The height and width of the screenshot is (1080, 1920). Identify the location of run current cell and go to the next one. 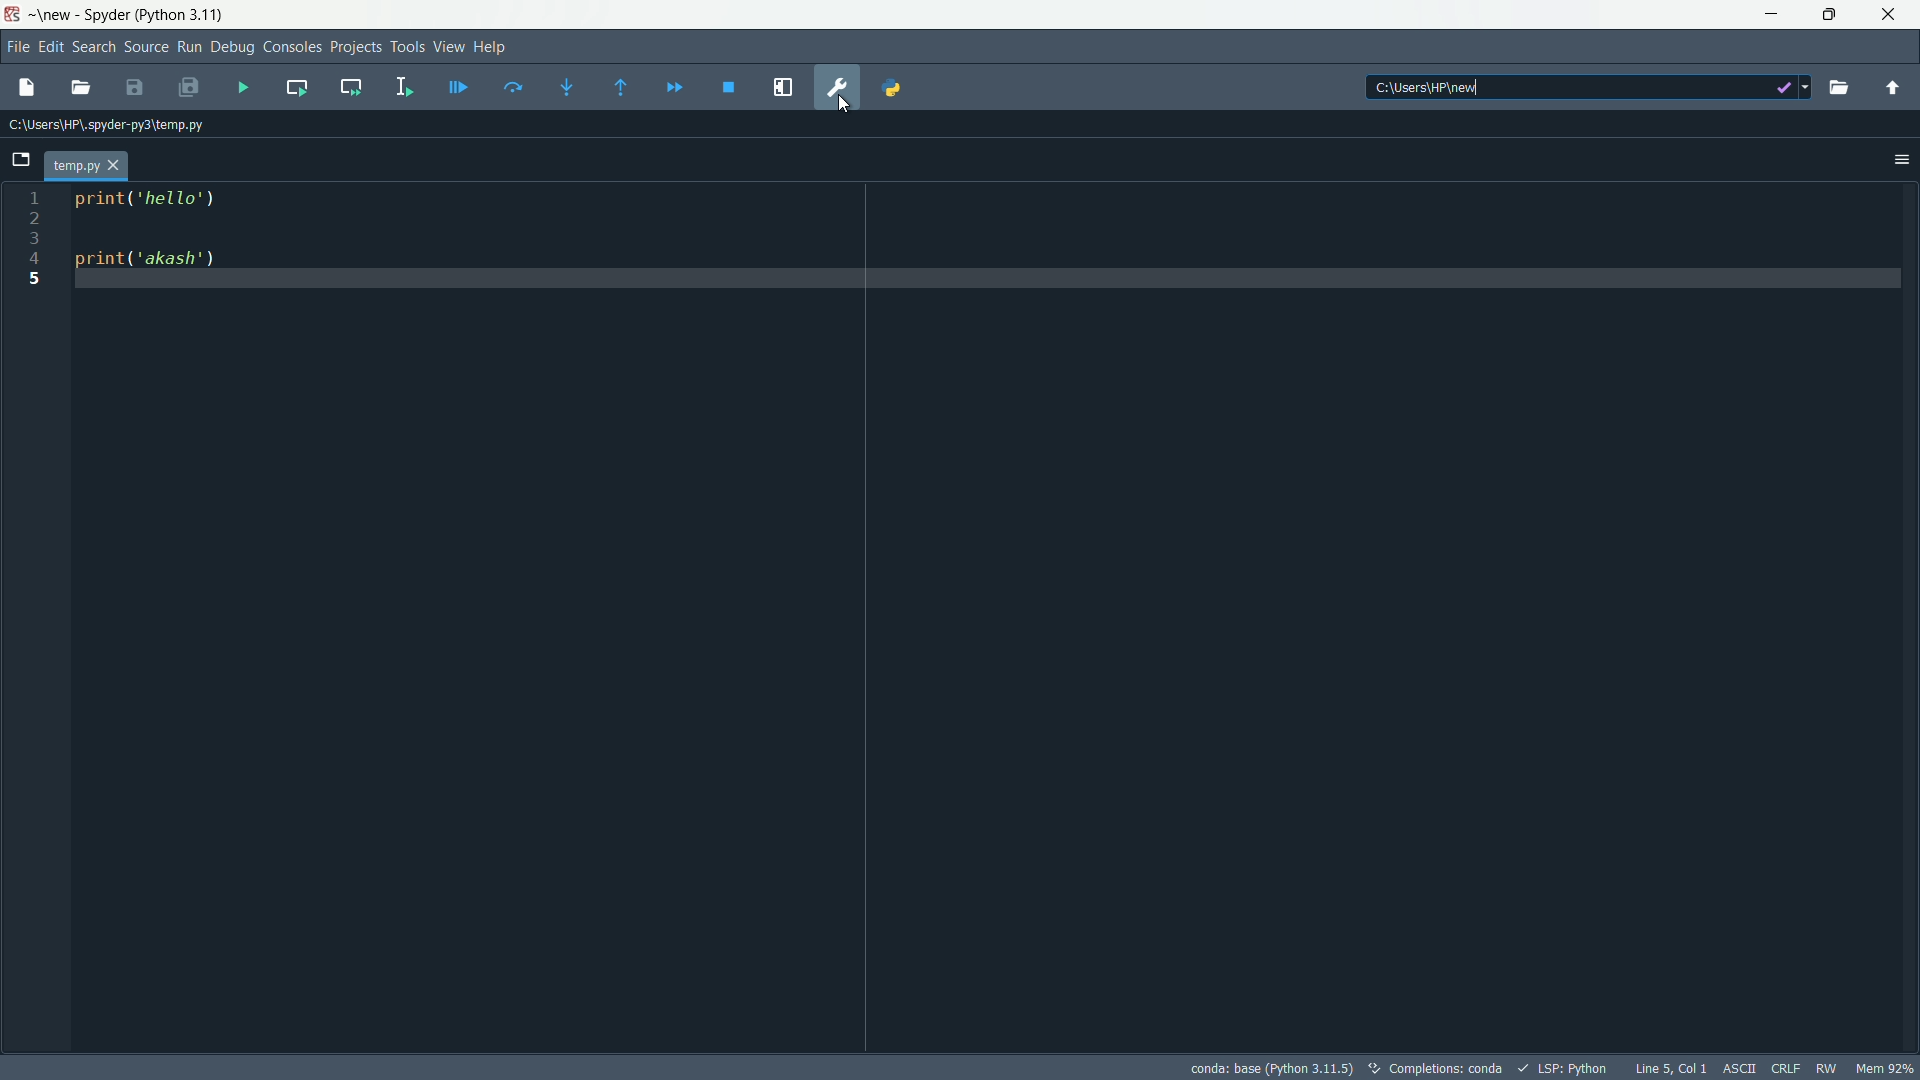
(346, 85).